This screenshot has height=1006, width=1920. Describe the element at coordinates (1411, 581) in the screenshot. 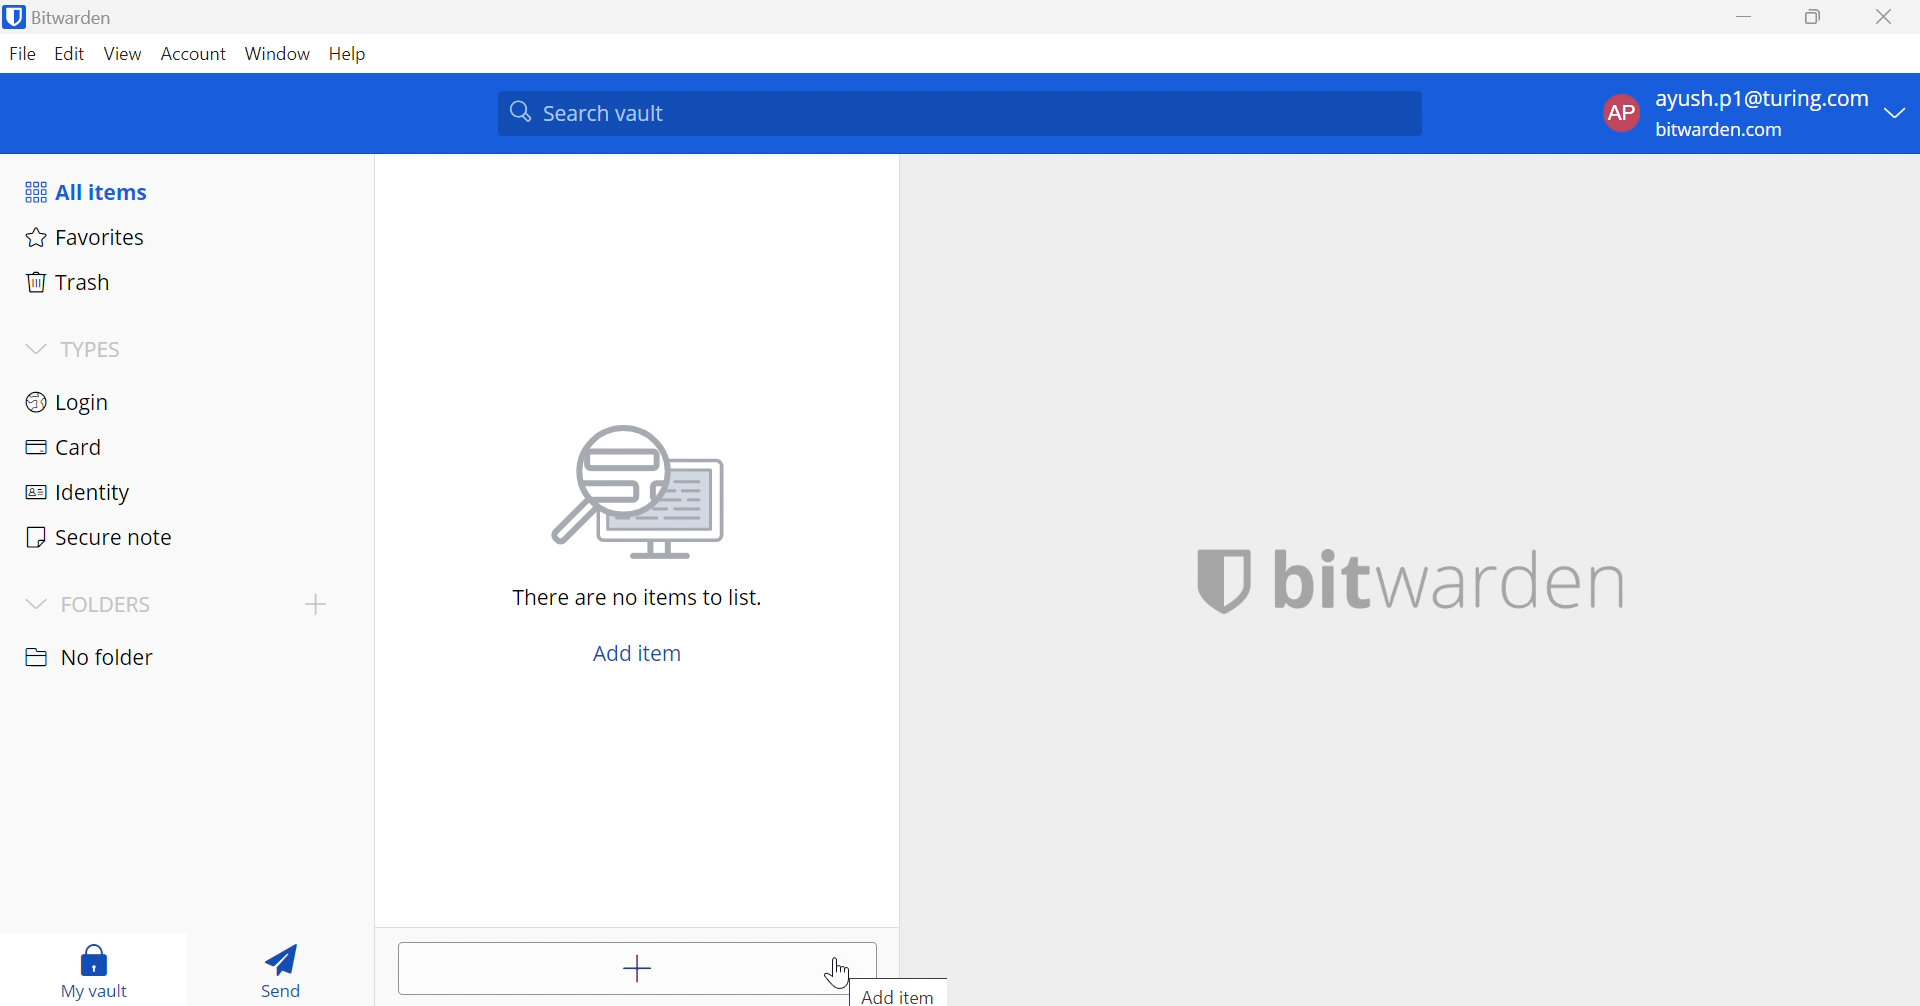

I see `bitwarden` at that location.